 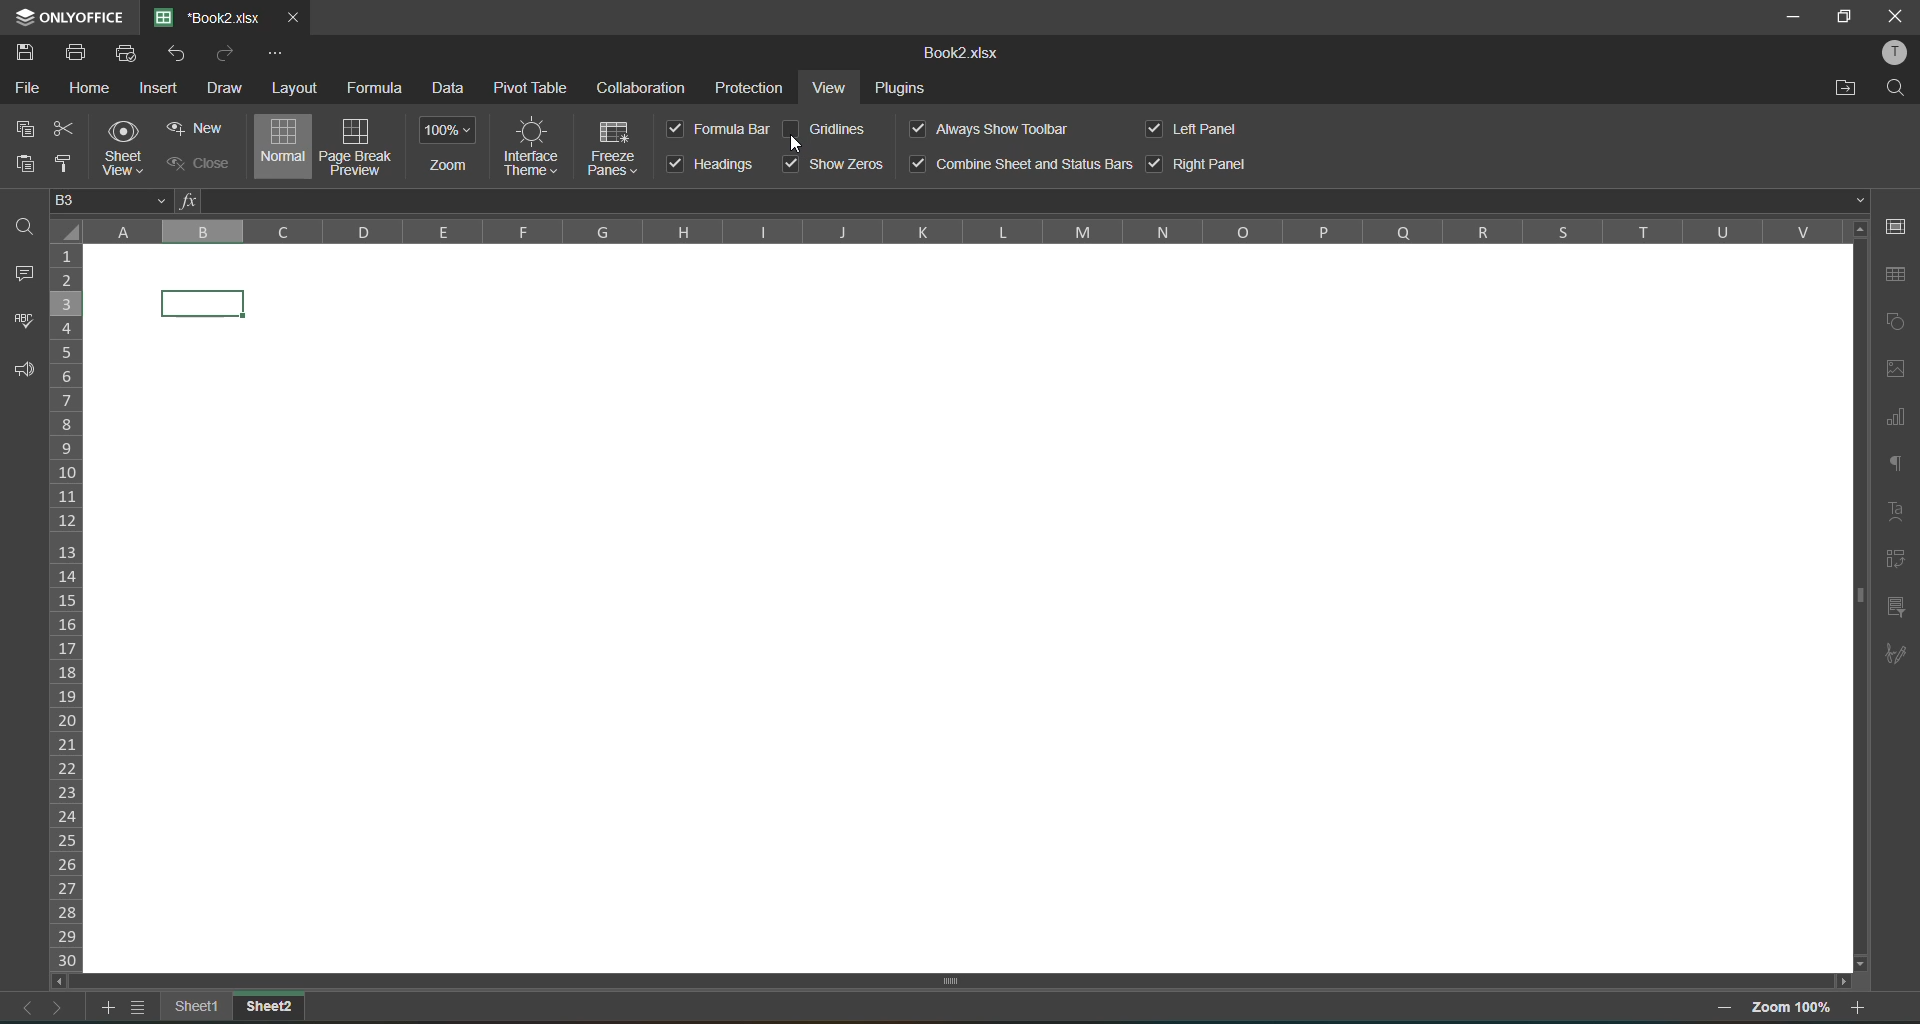 What do you see at coordinates (1859, 1007) in the screenshot?
I see `zoom in` at bounding box center [1859, 1007].